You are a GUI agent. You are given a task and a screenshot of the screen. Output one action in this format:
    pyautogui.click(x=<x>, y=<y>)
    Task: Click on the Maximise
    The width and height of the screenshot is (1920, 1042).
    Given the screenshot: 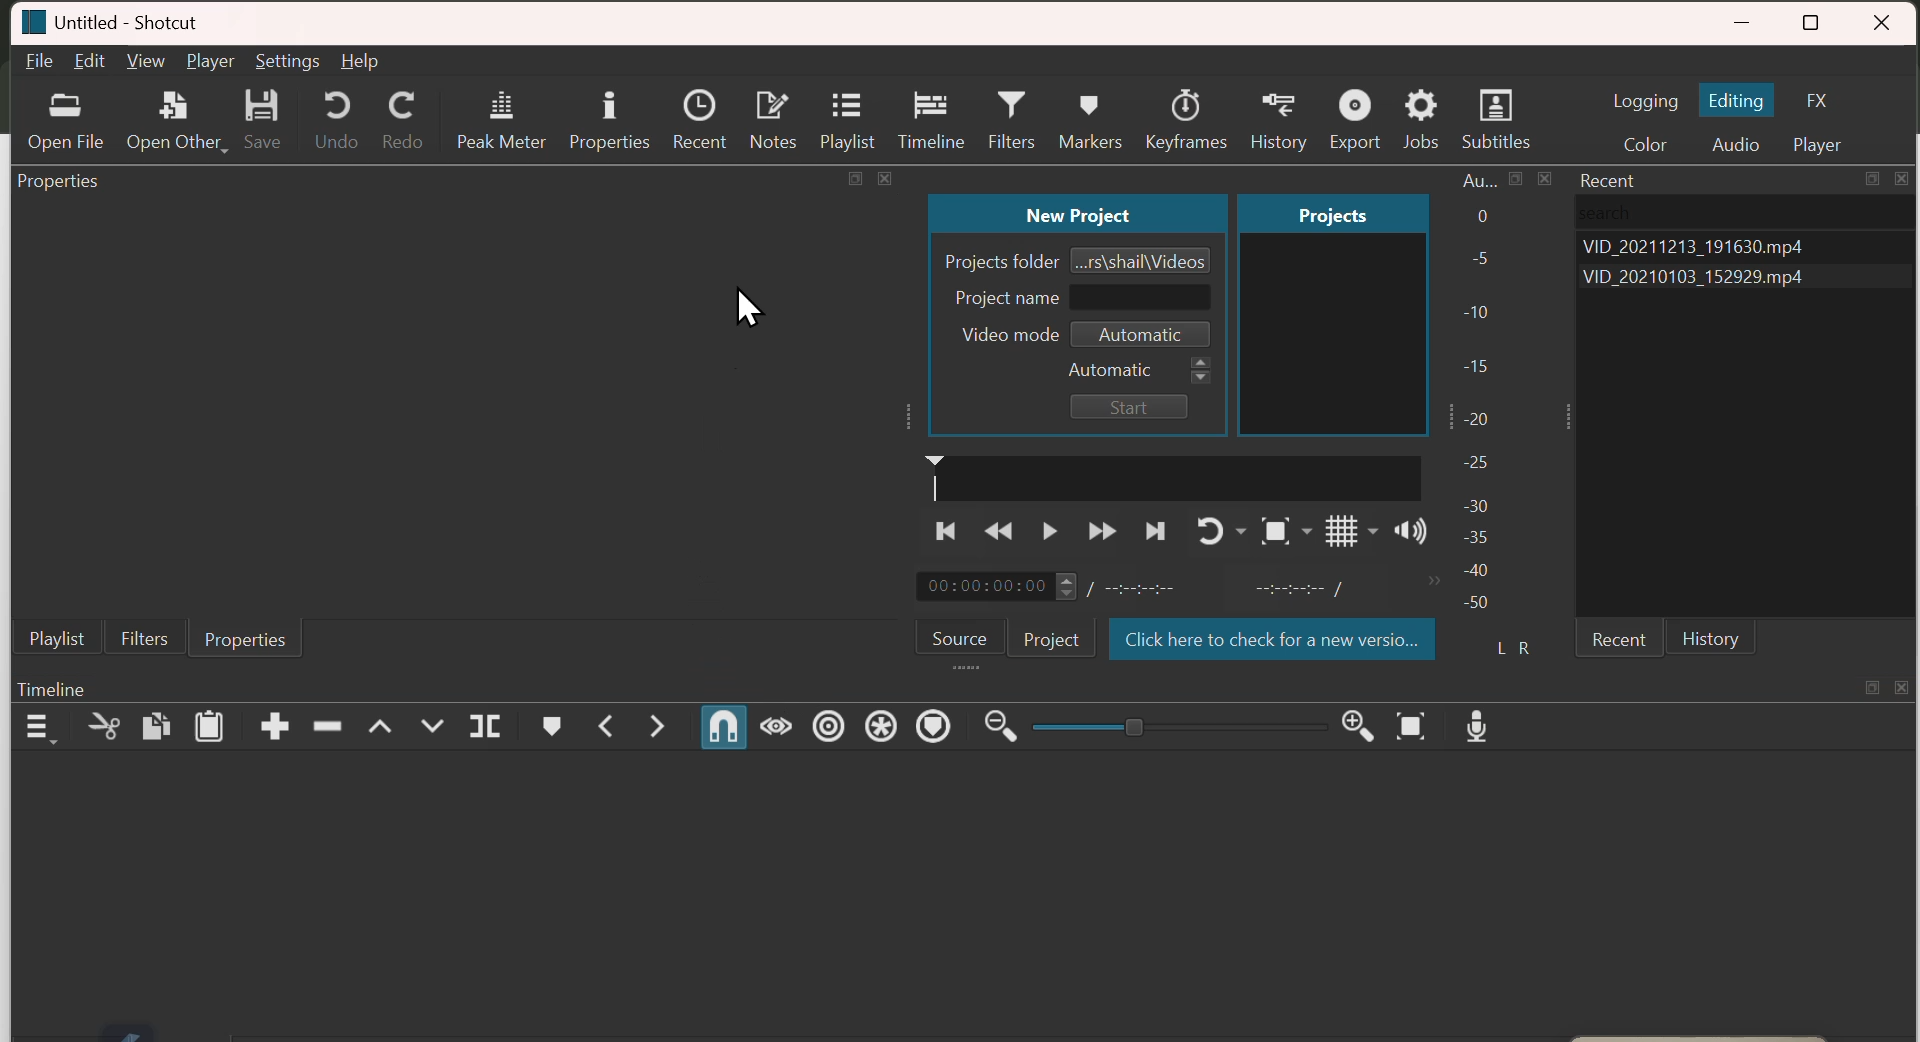 What is the action you would take?
    pyautogui.click(x=1814, y=18)
    